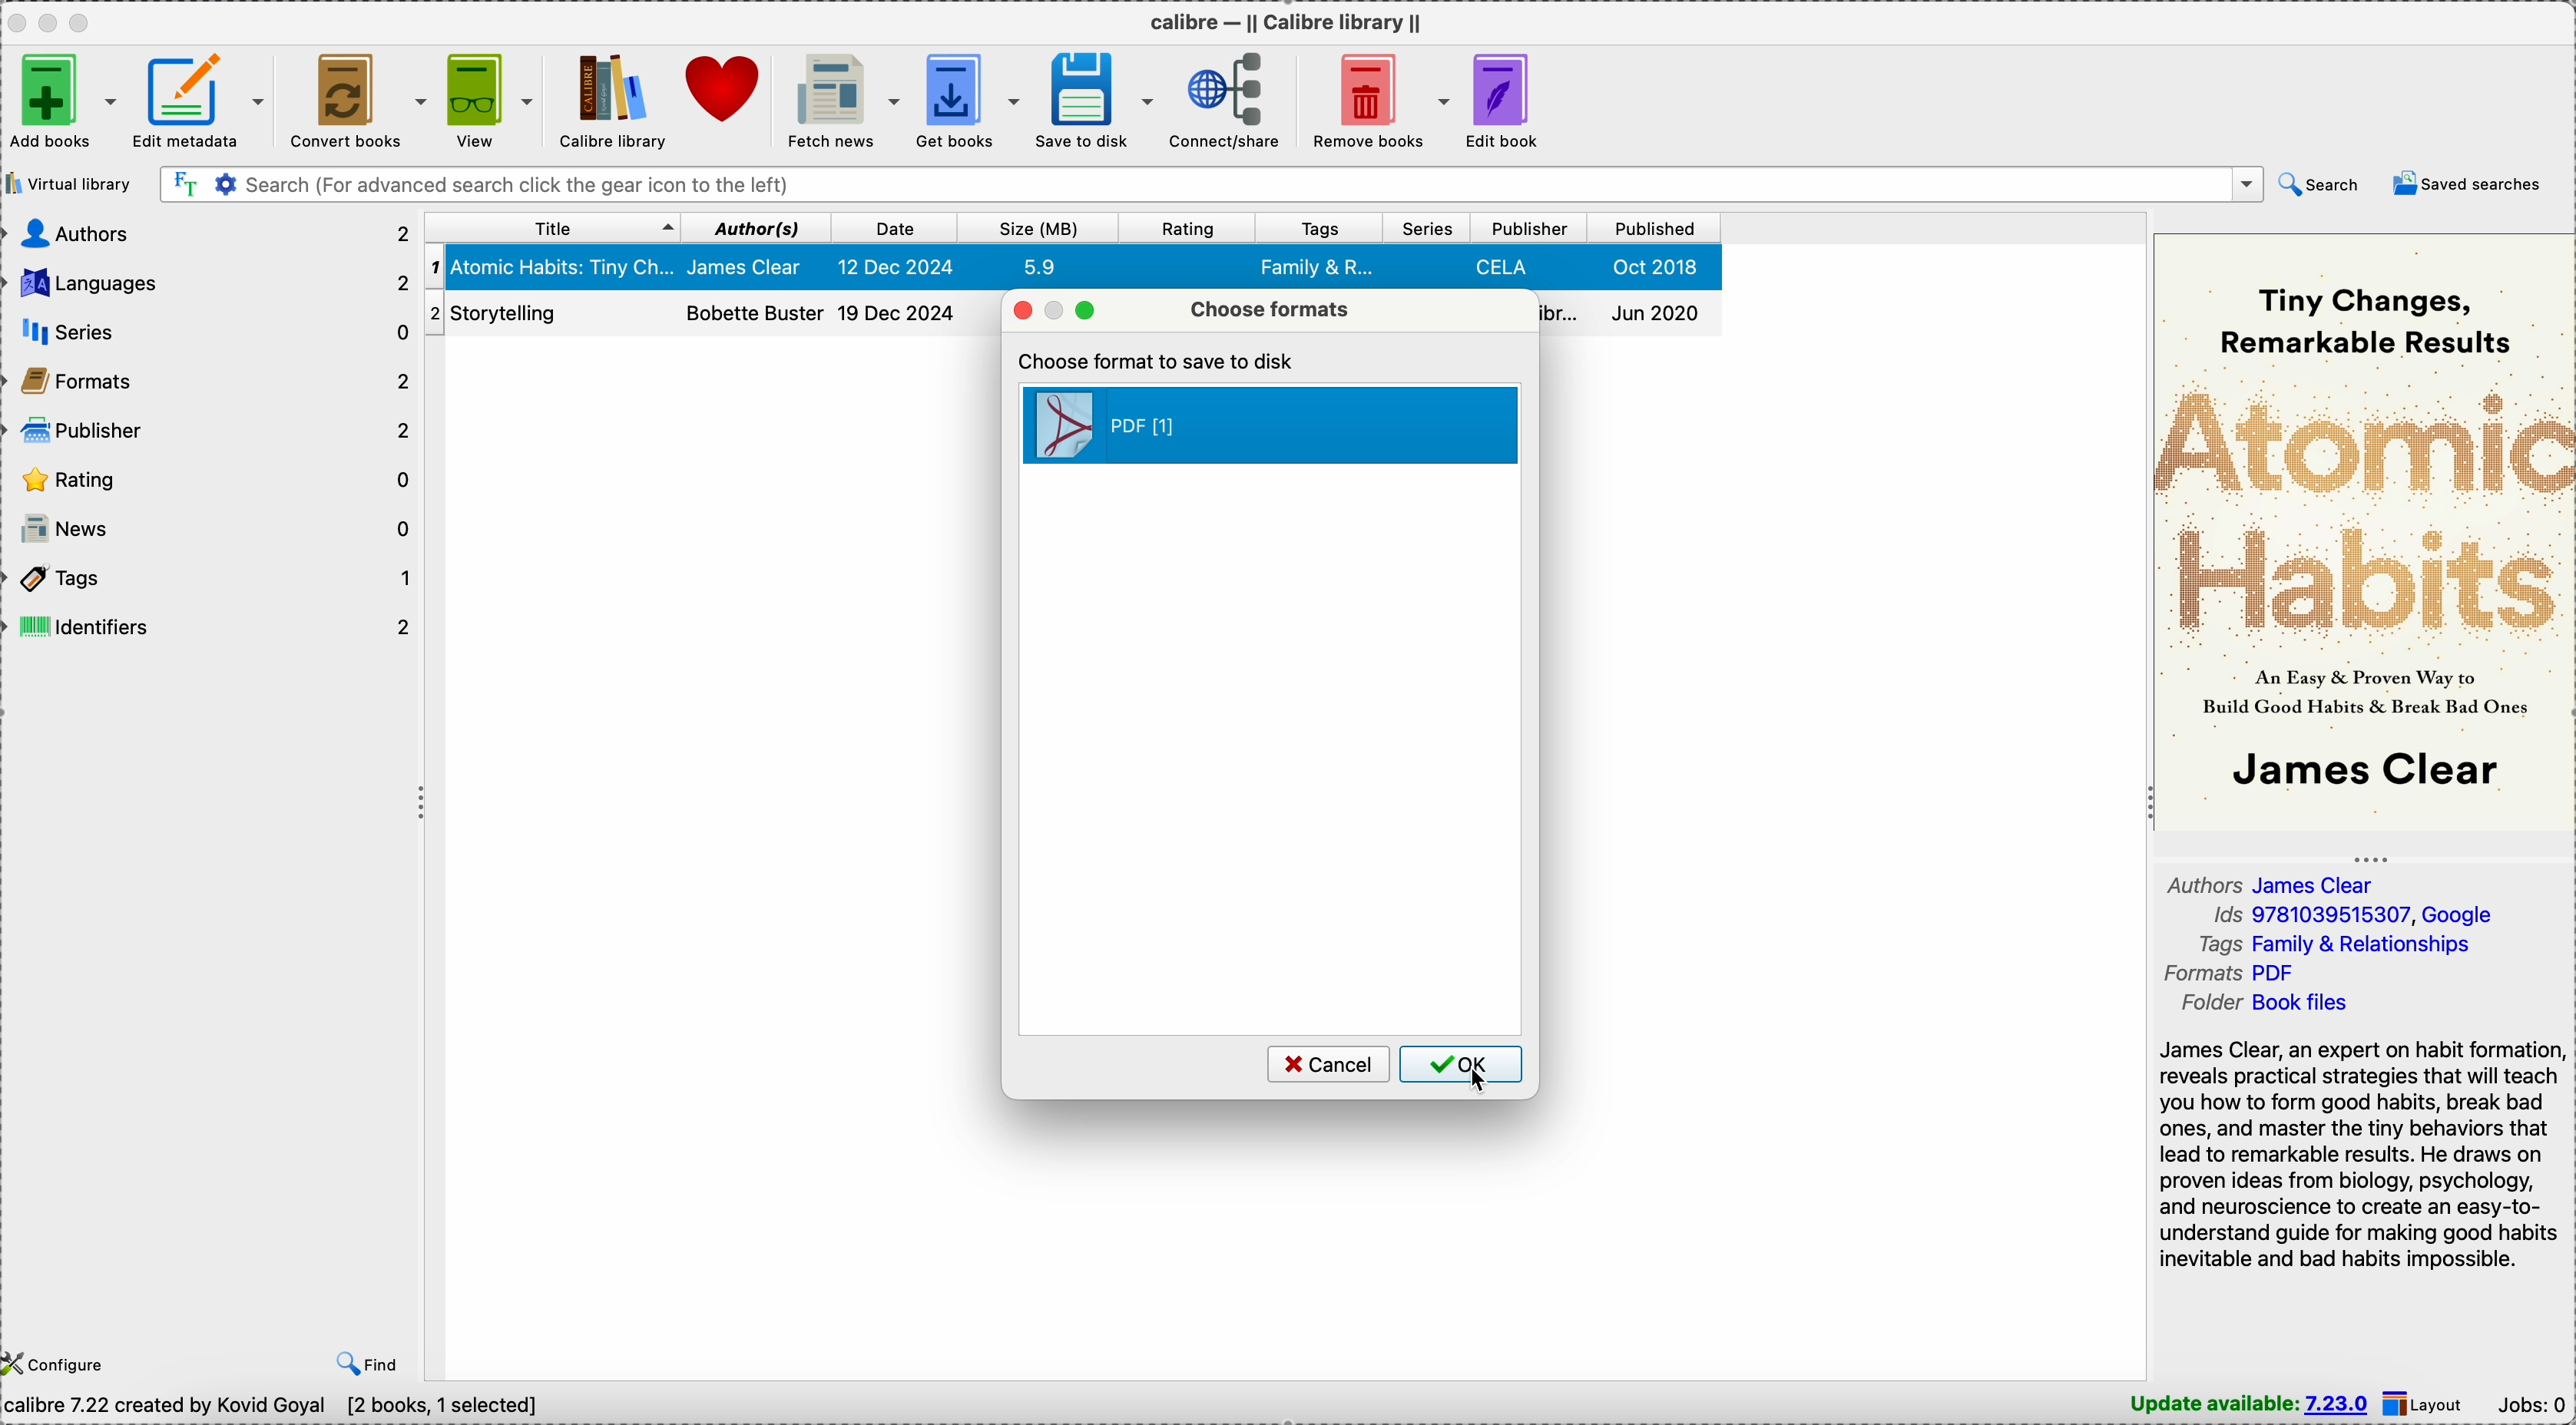 Image resolution: width=2576 pixels, height=1425 pixels. I want to click on authors, so click(209, 231).